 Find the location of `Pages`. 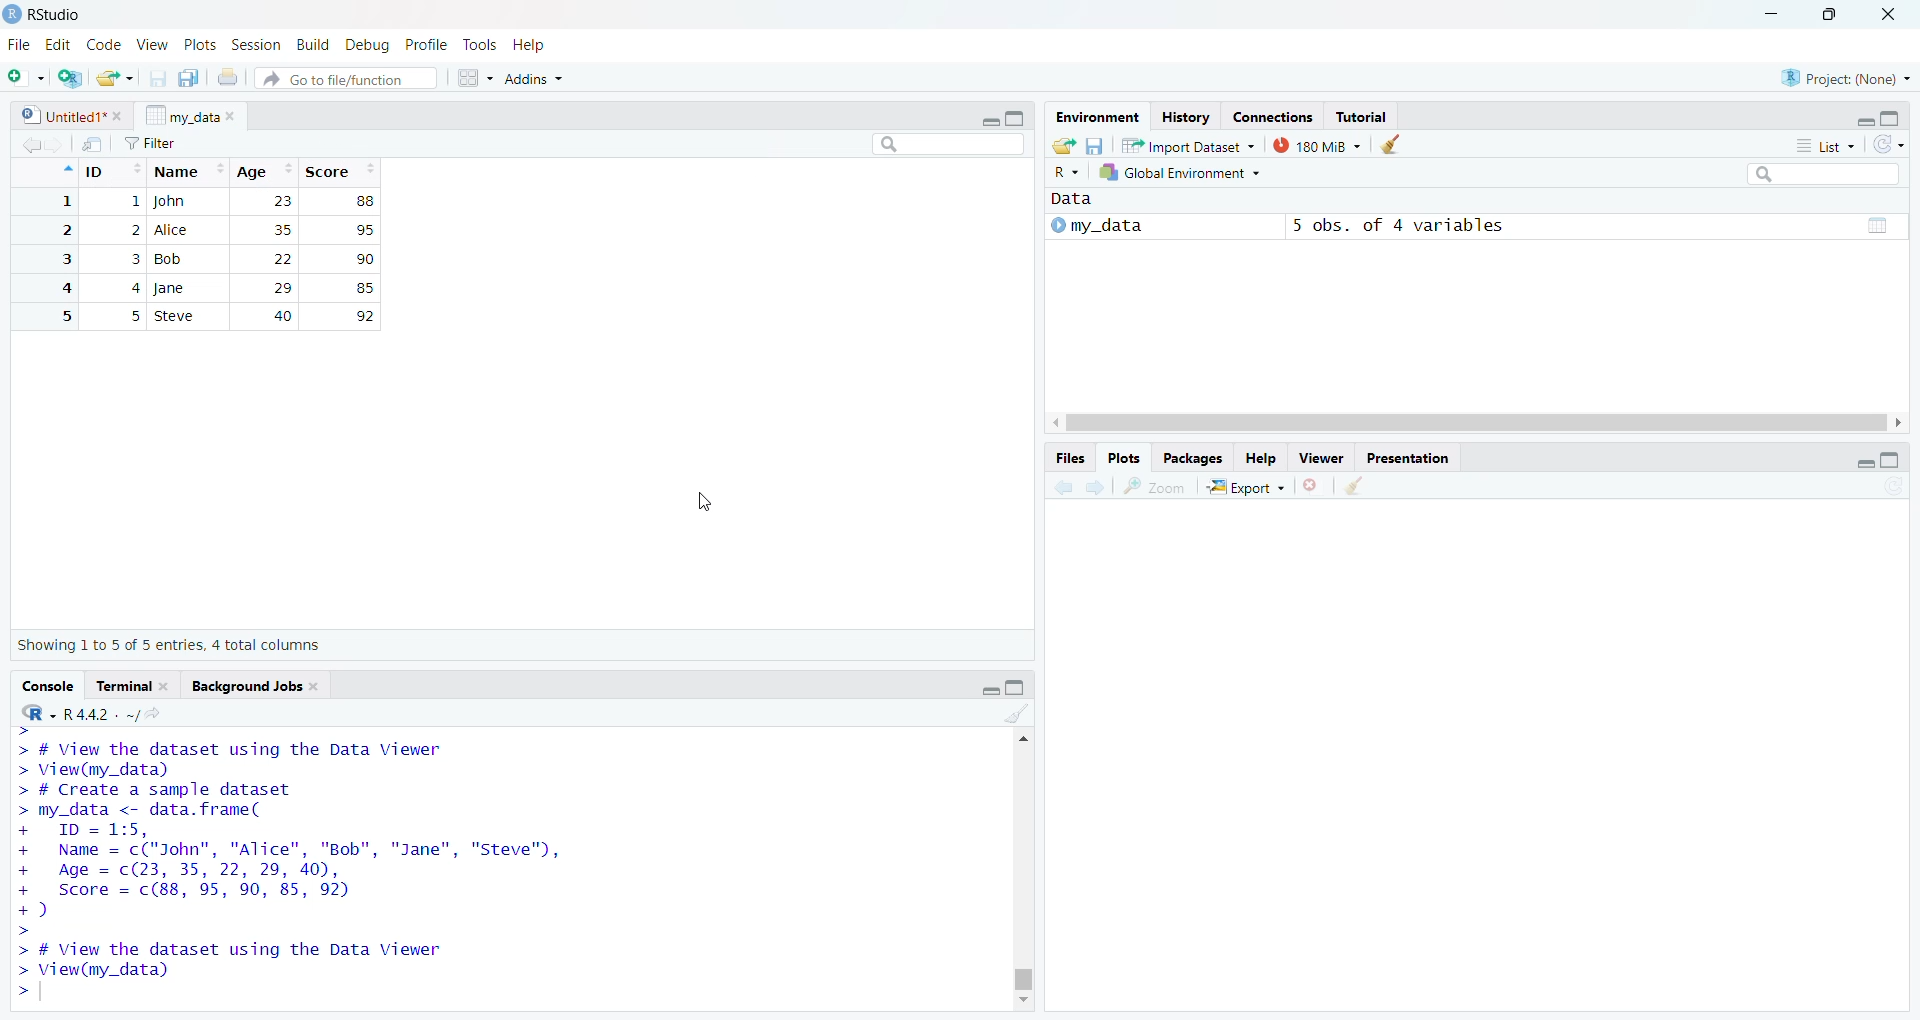

Pages is located at coordinates (1877, 226).